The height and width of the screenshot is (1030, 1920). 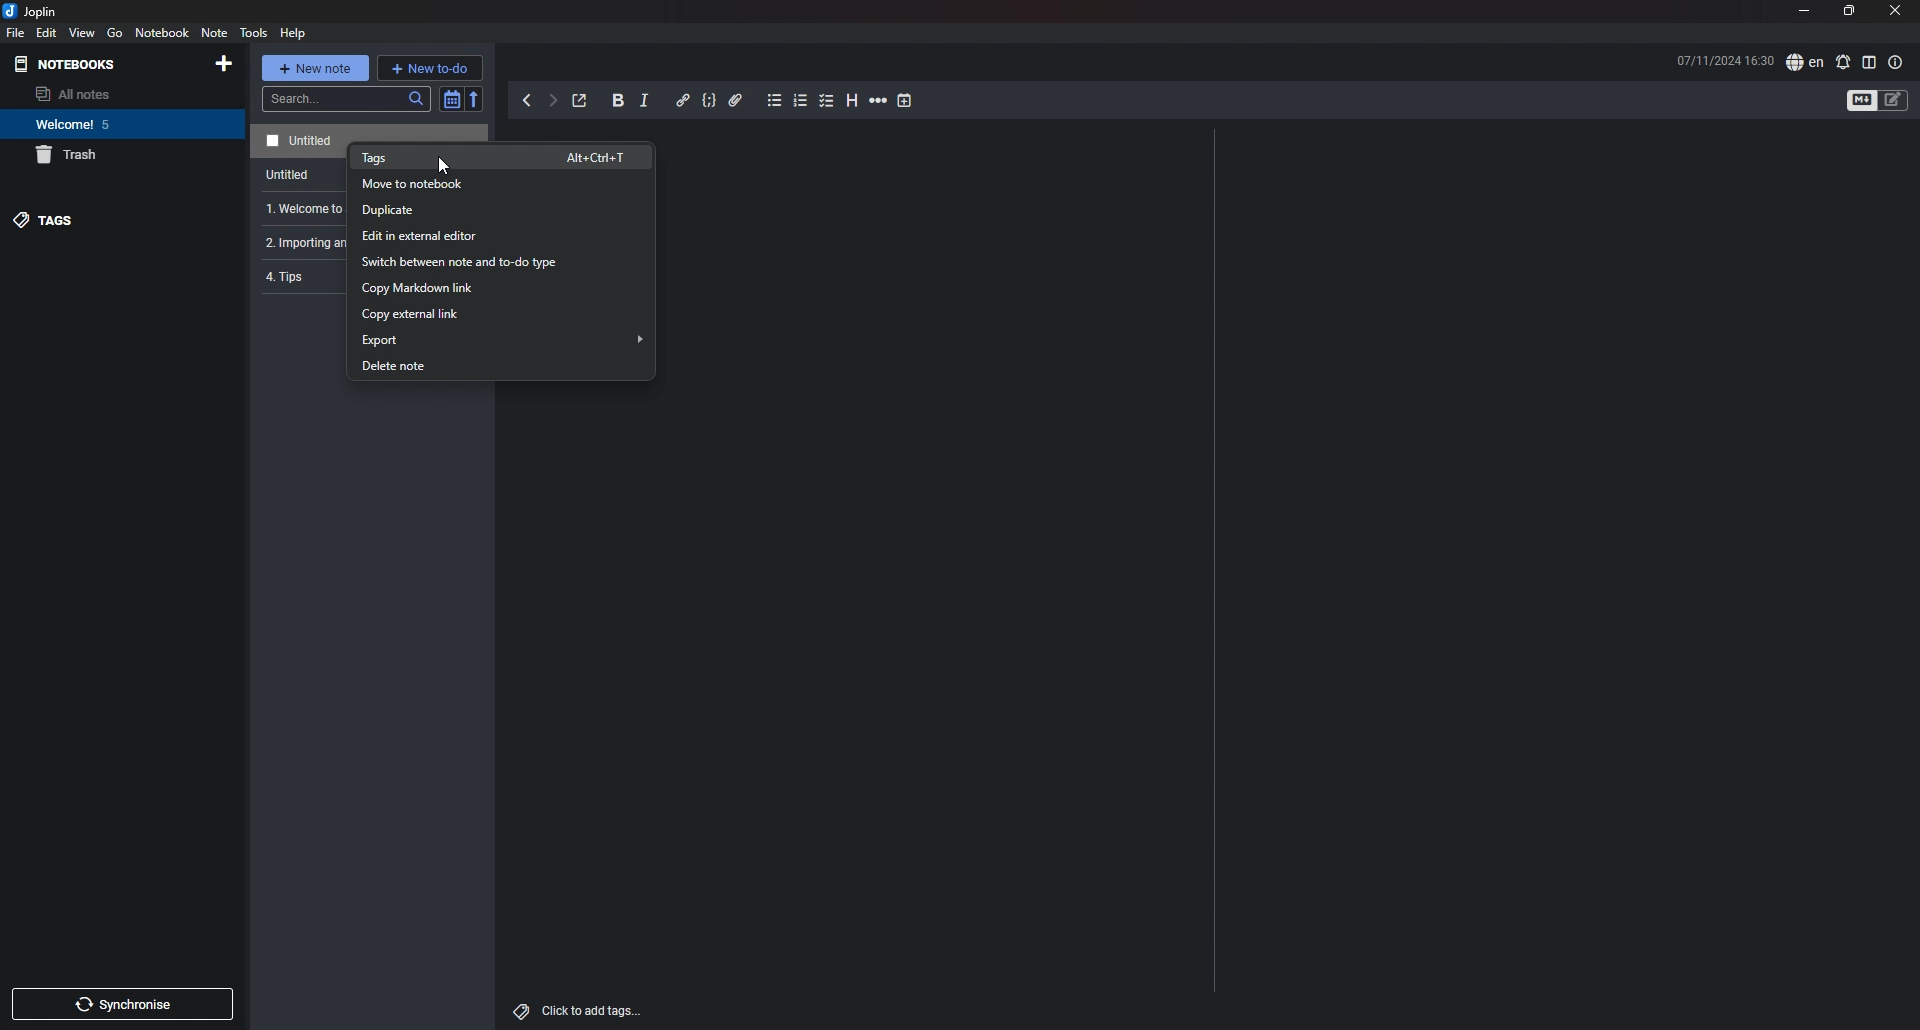 I want to click on new todo, so click(x=430, y=67).